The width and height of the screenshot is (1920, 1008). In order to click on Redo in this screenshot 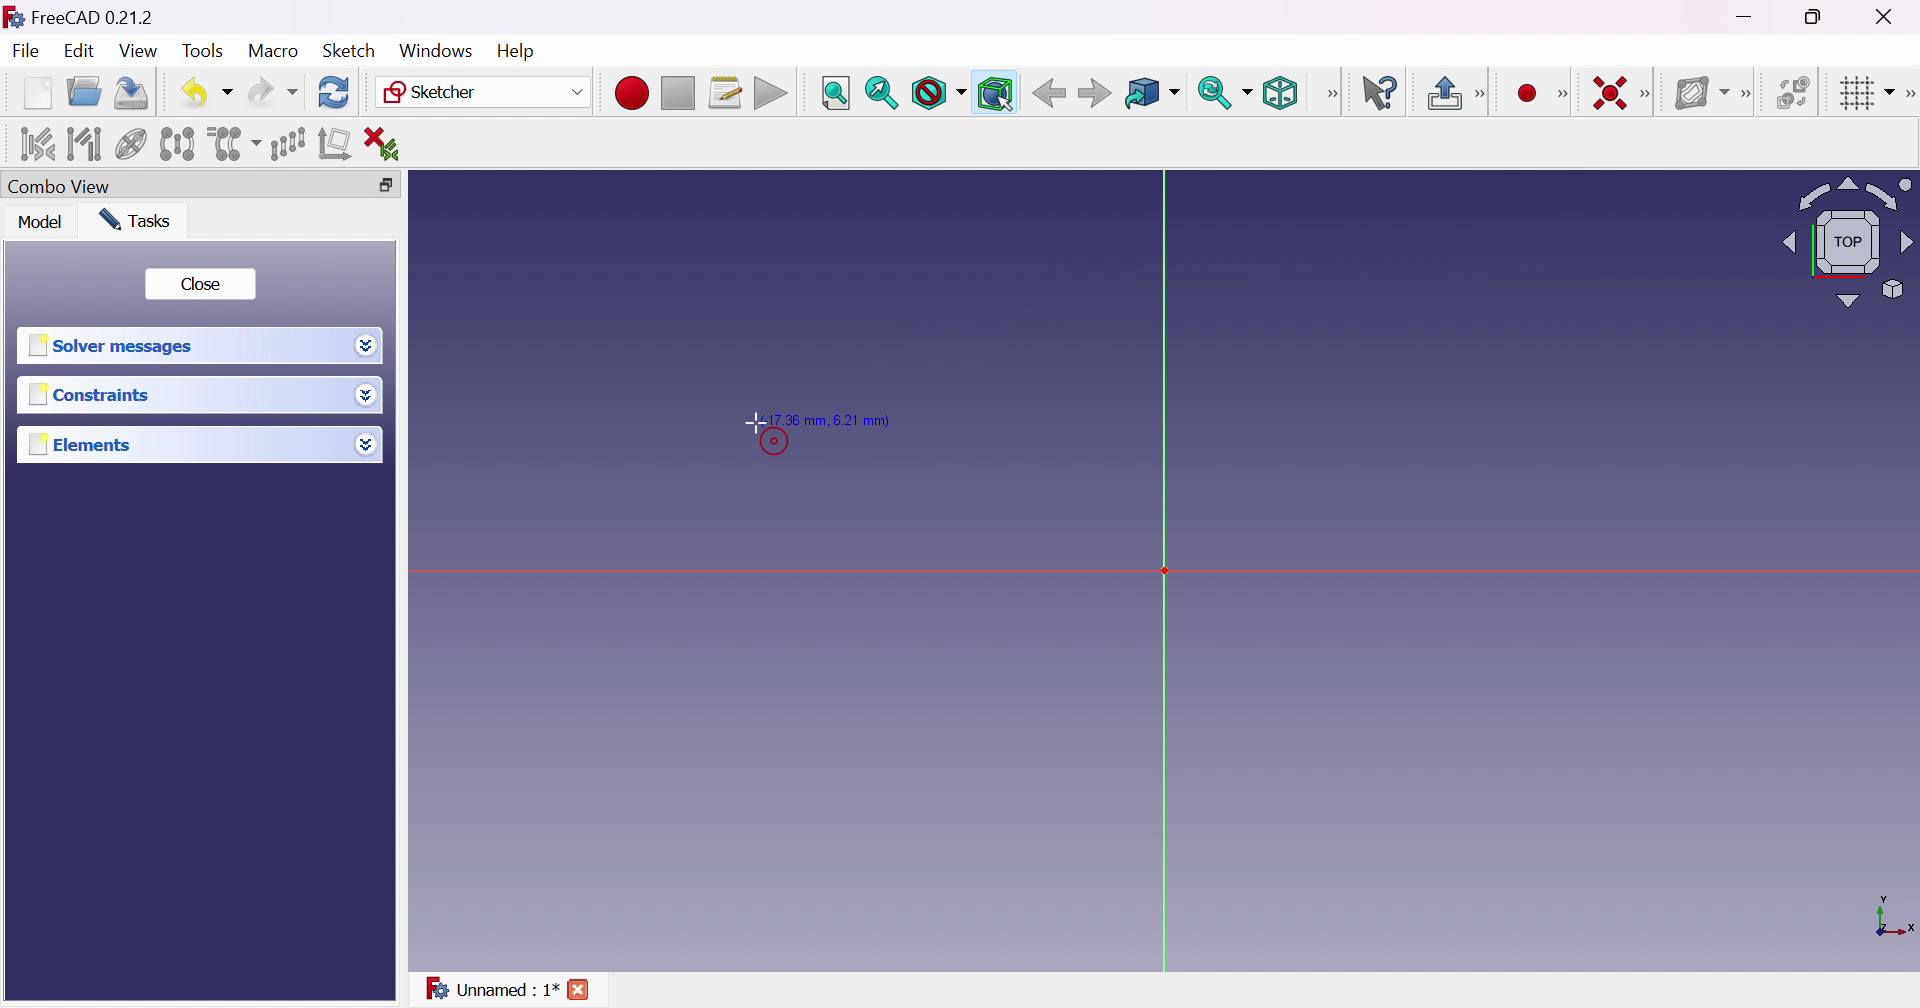, I will do `click(273, 92)`.